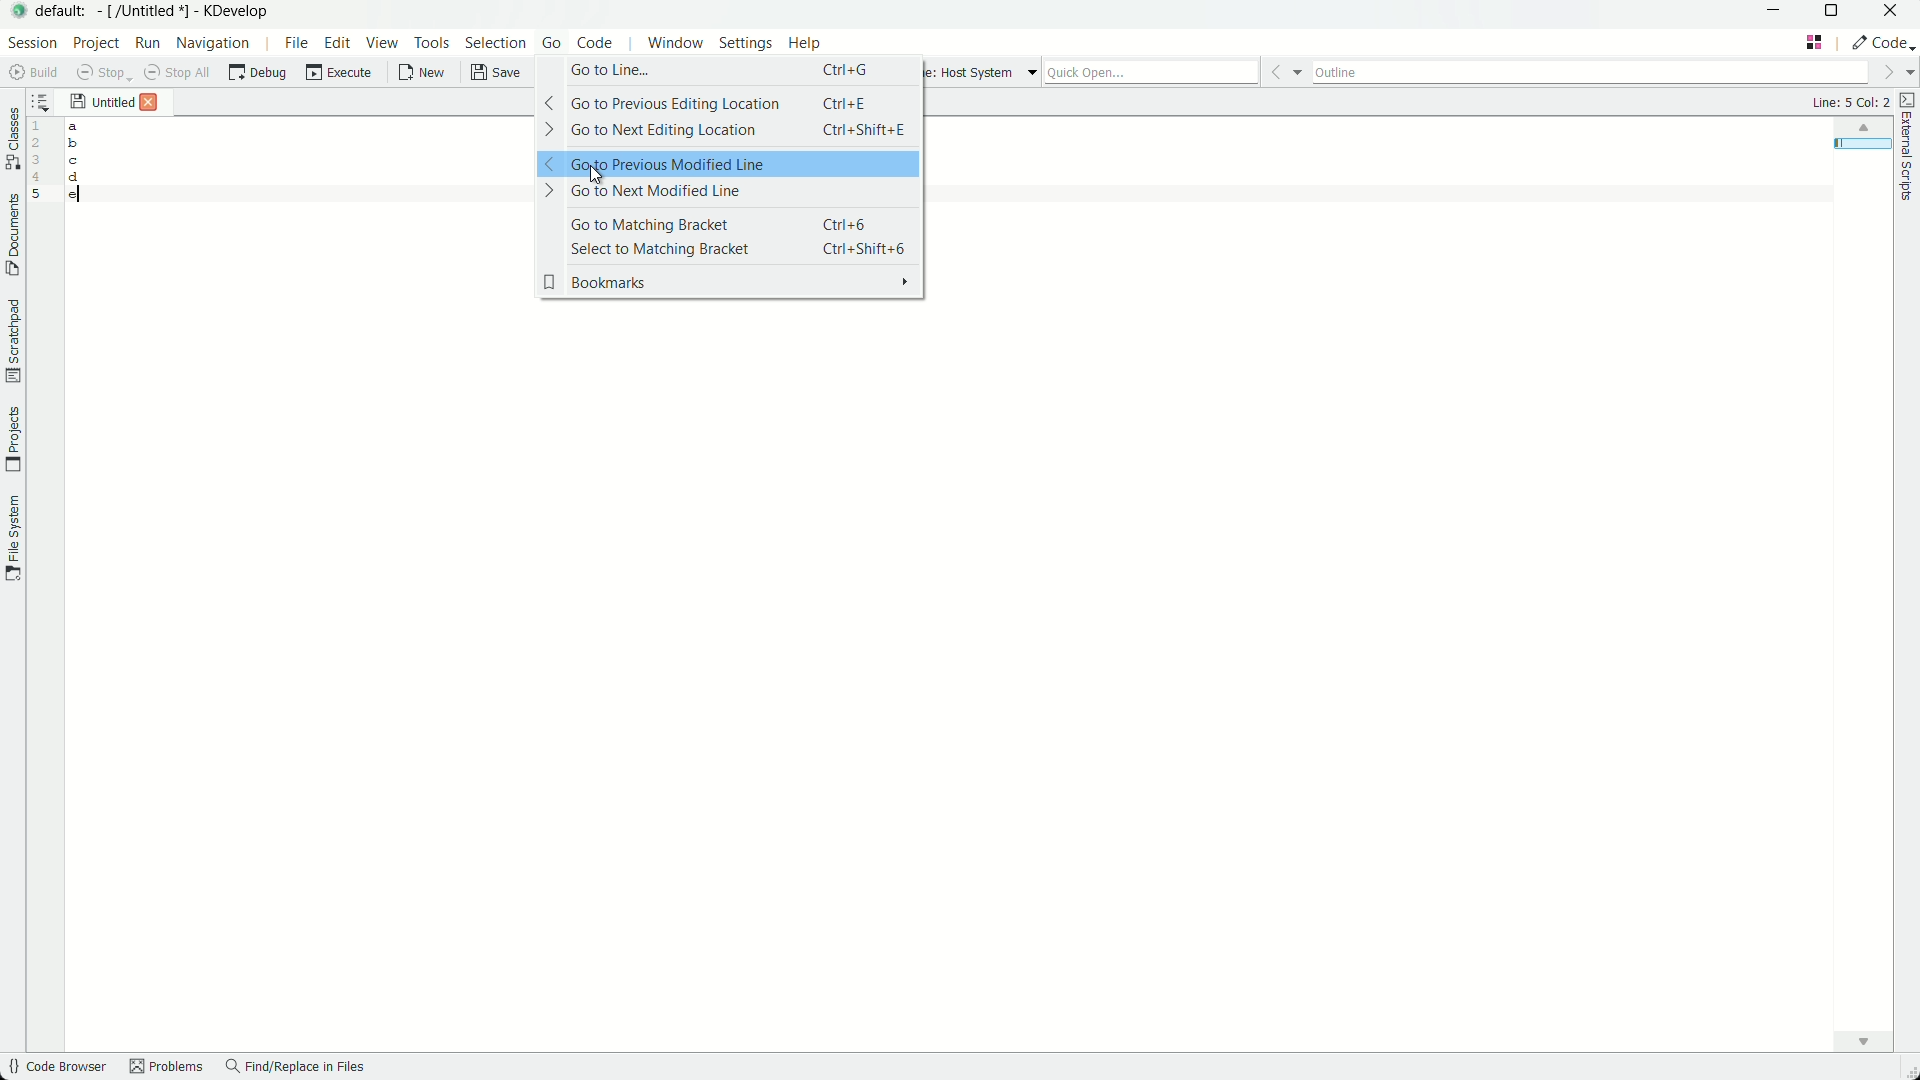 The width and height of the screenshot is (1920, 1080). Describe the element at coordinates (729, 283) in the screenshot. I see `bookmarks` at that location.